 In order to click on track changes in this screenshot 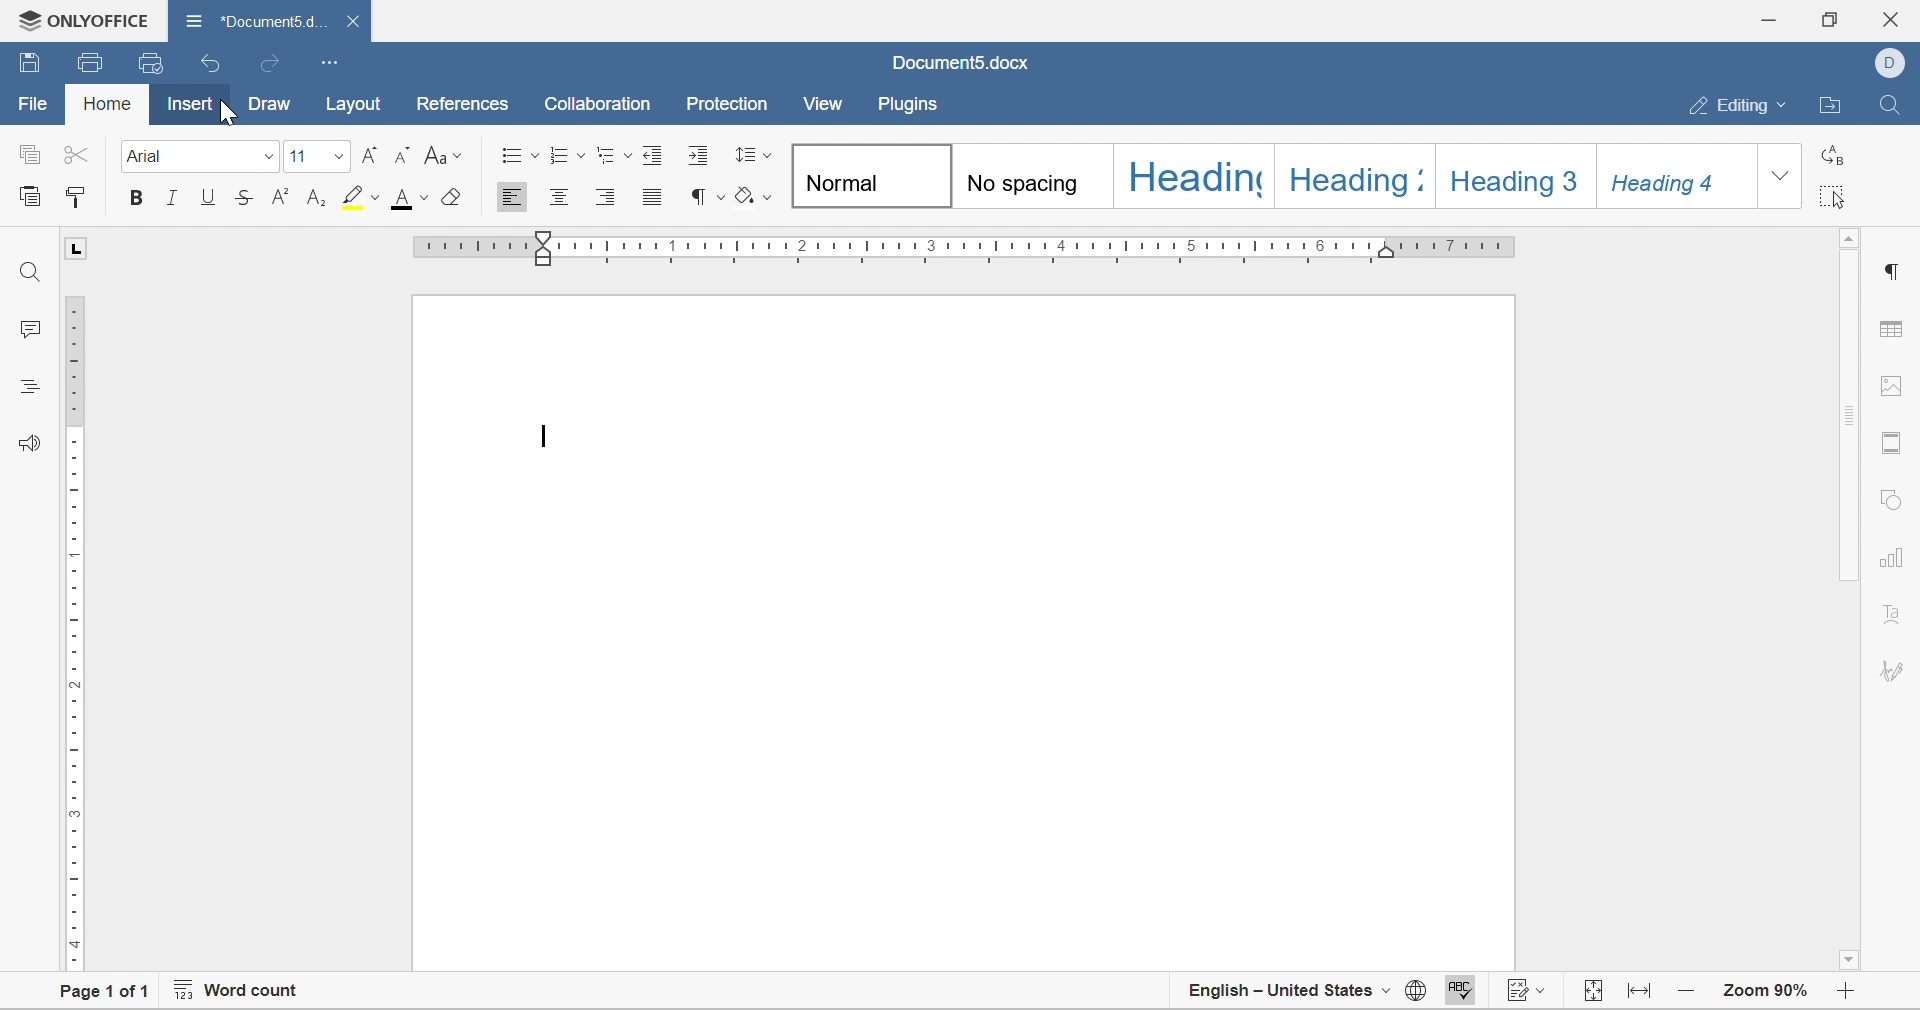, I will do `click(1523, 994)`.